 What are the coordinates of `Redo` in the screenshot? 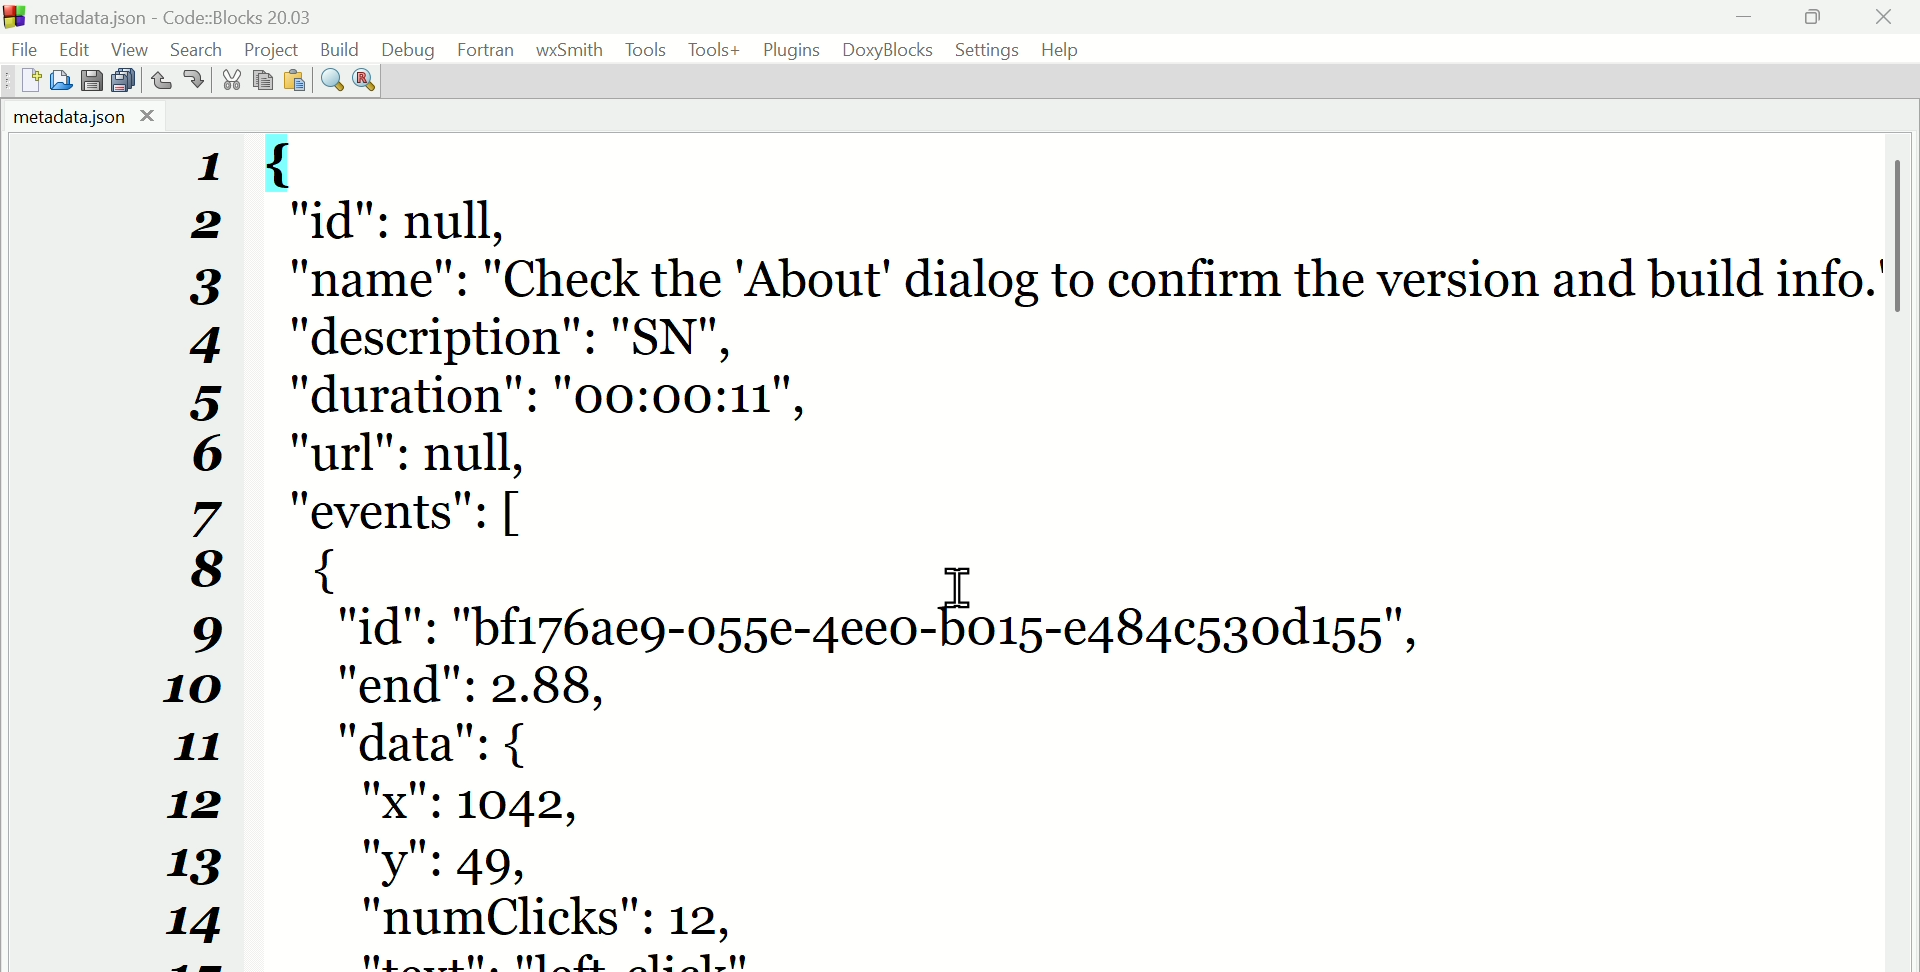 It's located at (193, 78).